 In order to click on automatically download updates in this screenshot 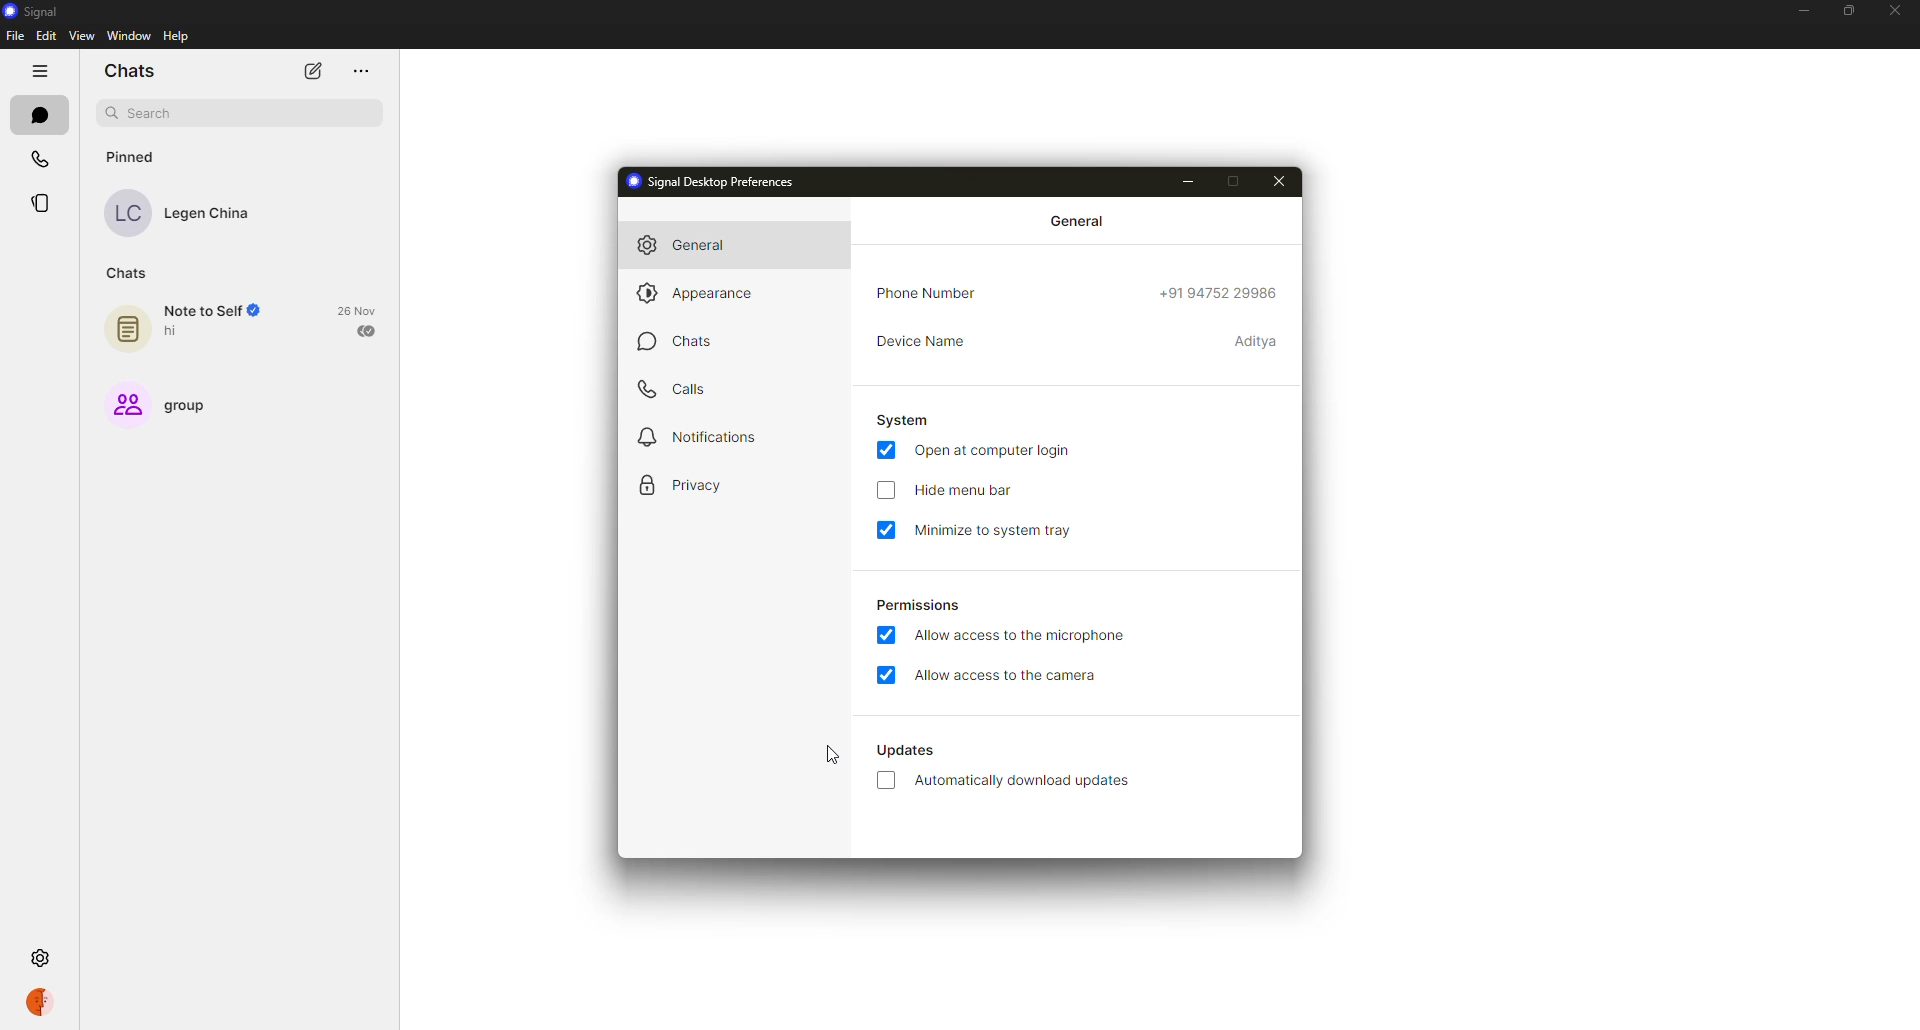, I will do `click(1029, 780)`.